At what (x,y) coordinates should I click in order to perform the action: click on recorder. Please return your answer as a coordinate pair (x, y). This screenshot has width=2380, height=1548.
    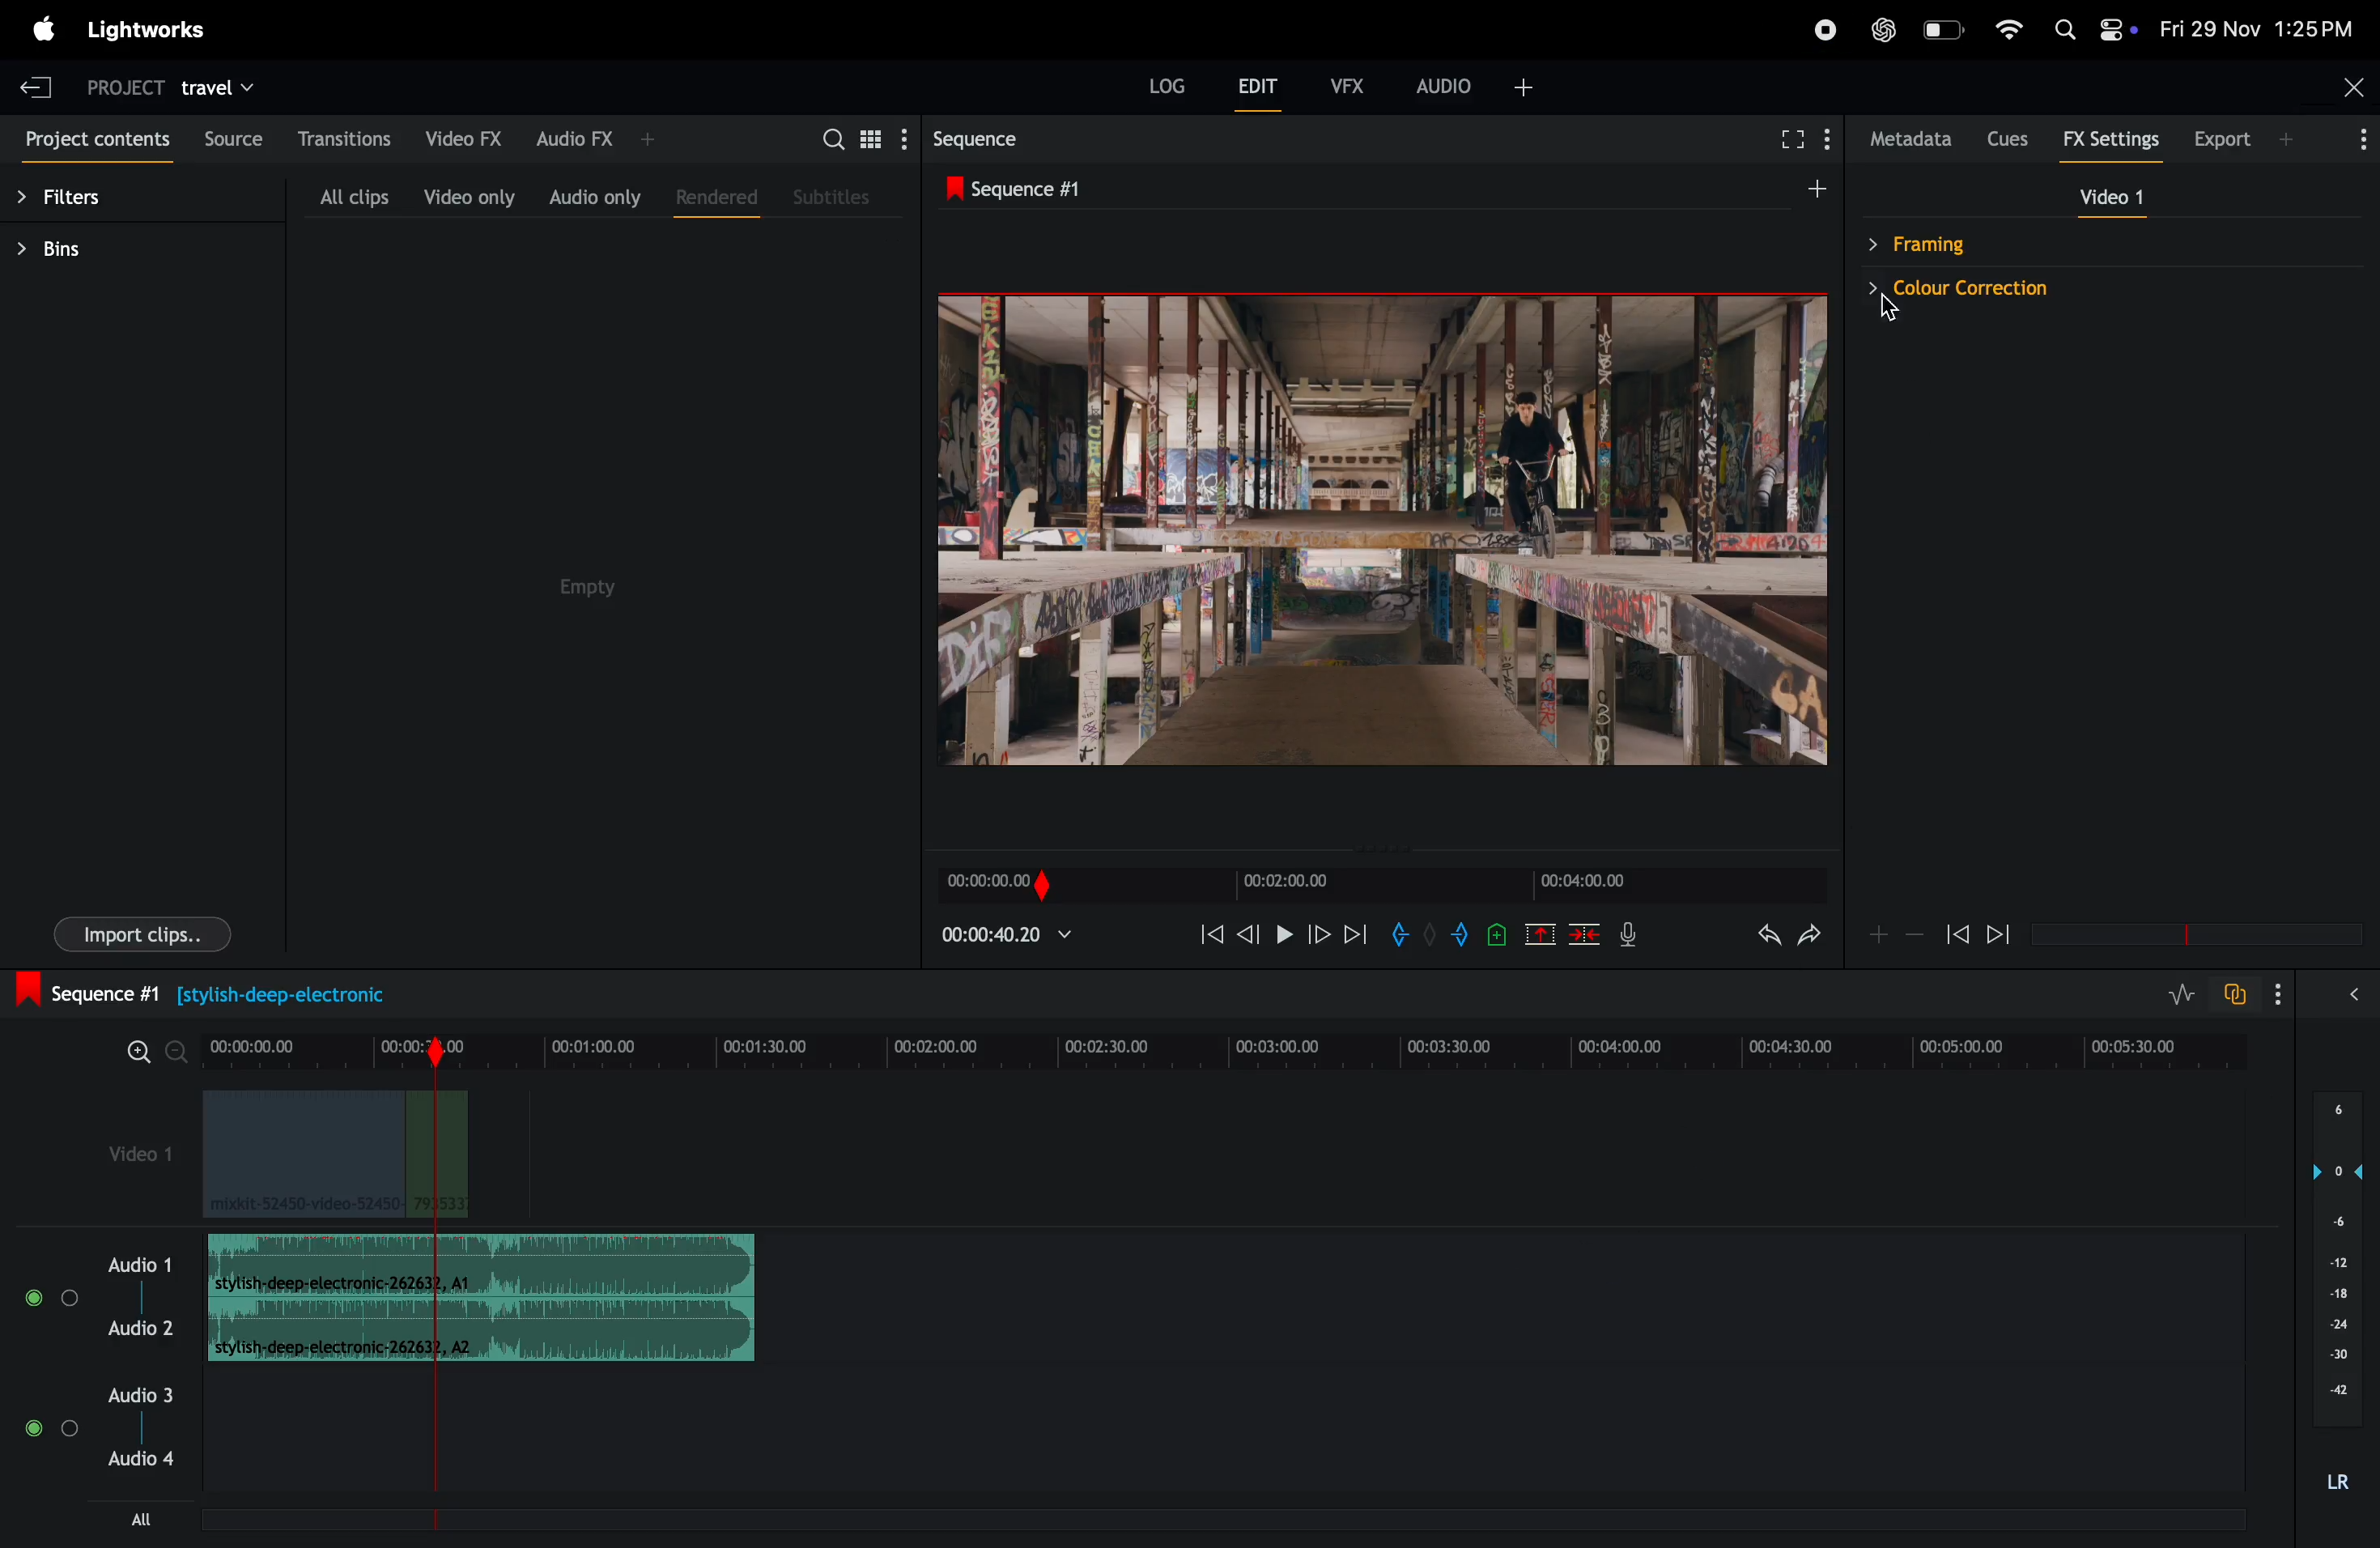
    Looking at the image, I should click on (1823, 32).